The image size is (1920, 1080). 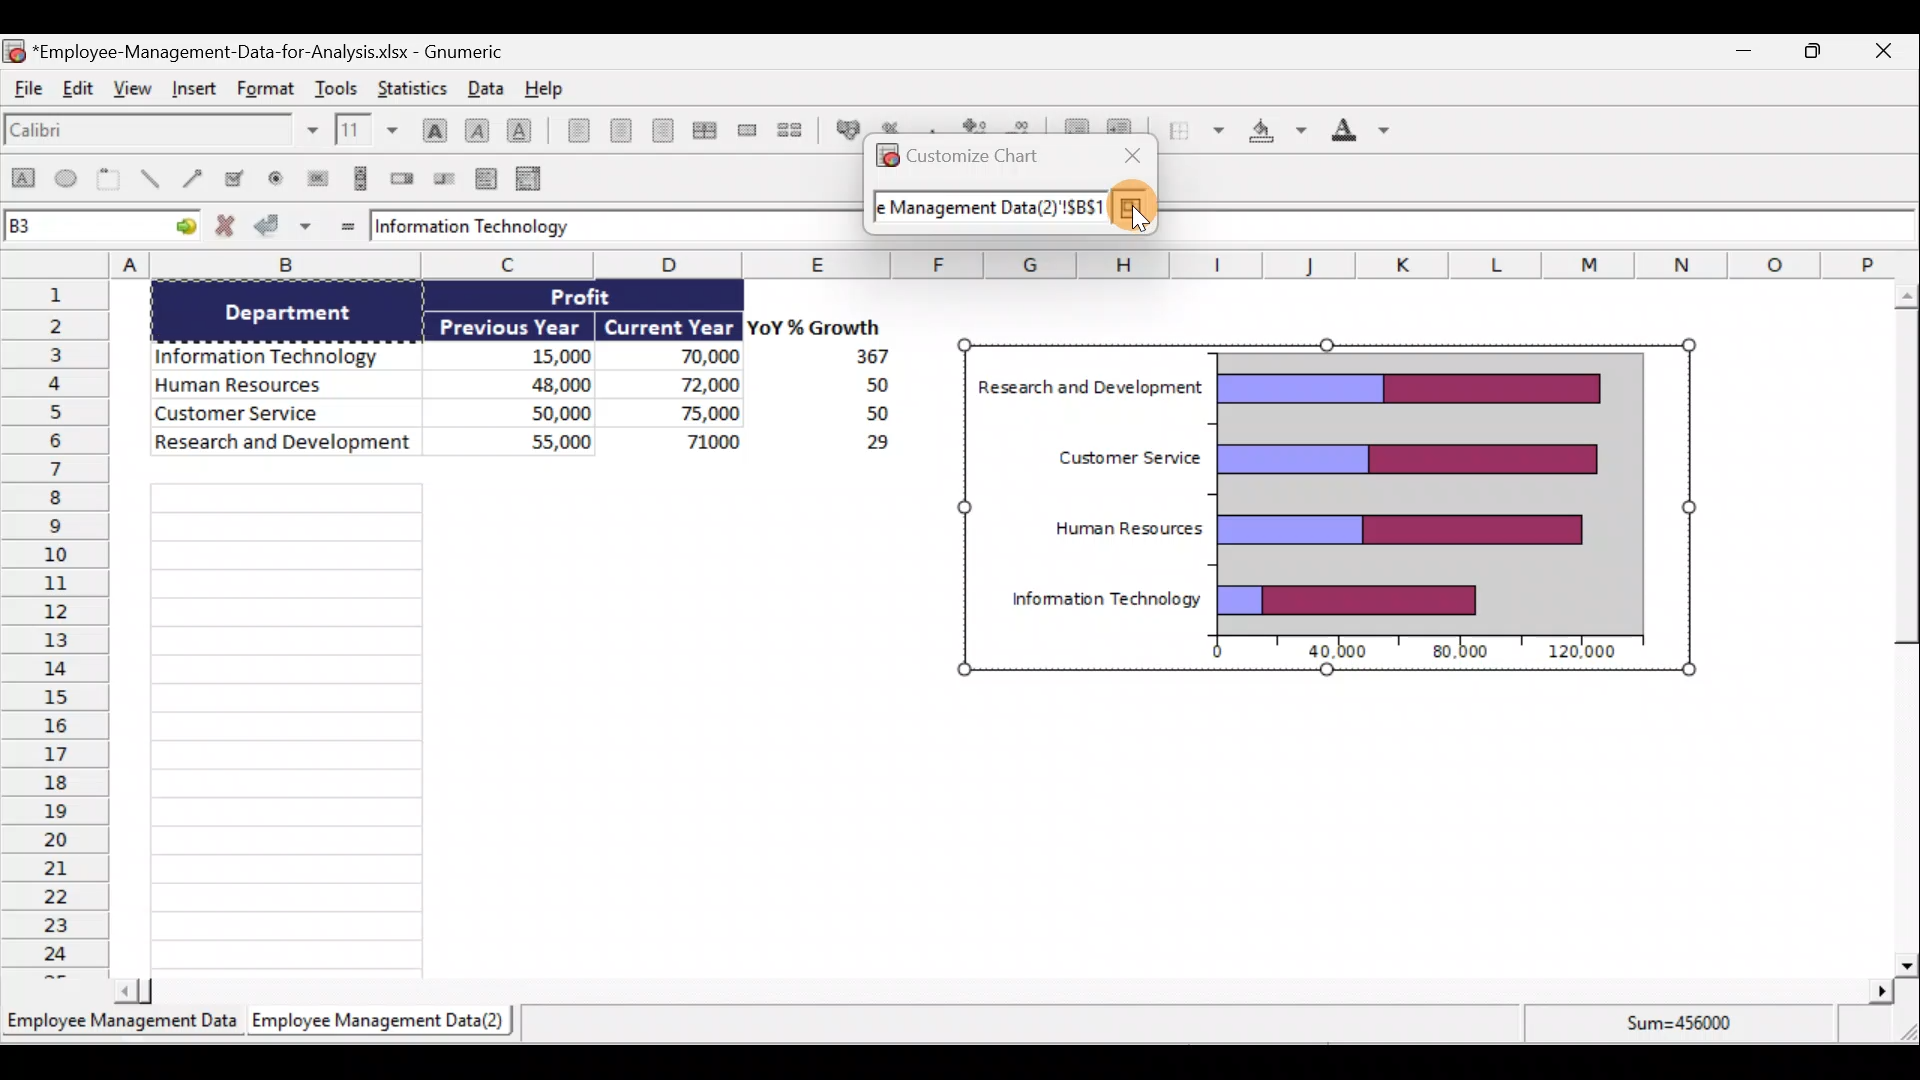 I want to click on Employee Management Data, so click(x=121, y=1019).